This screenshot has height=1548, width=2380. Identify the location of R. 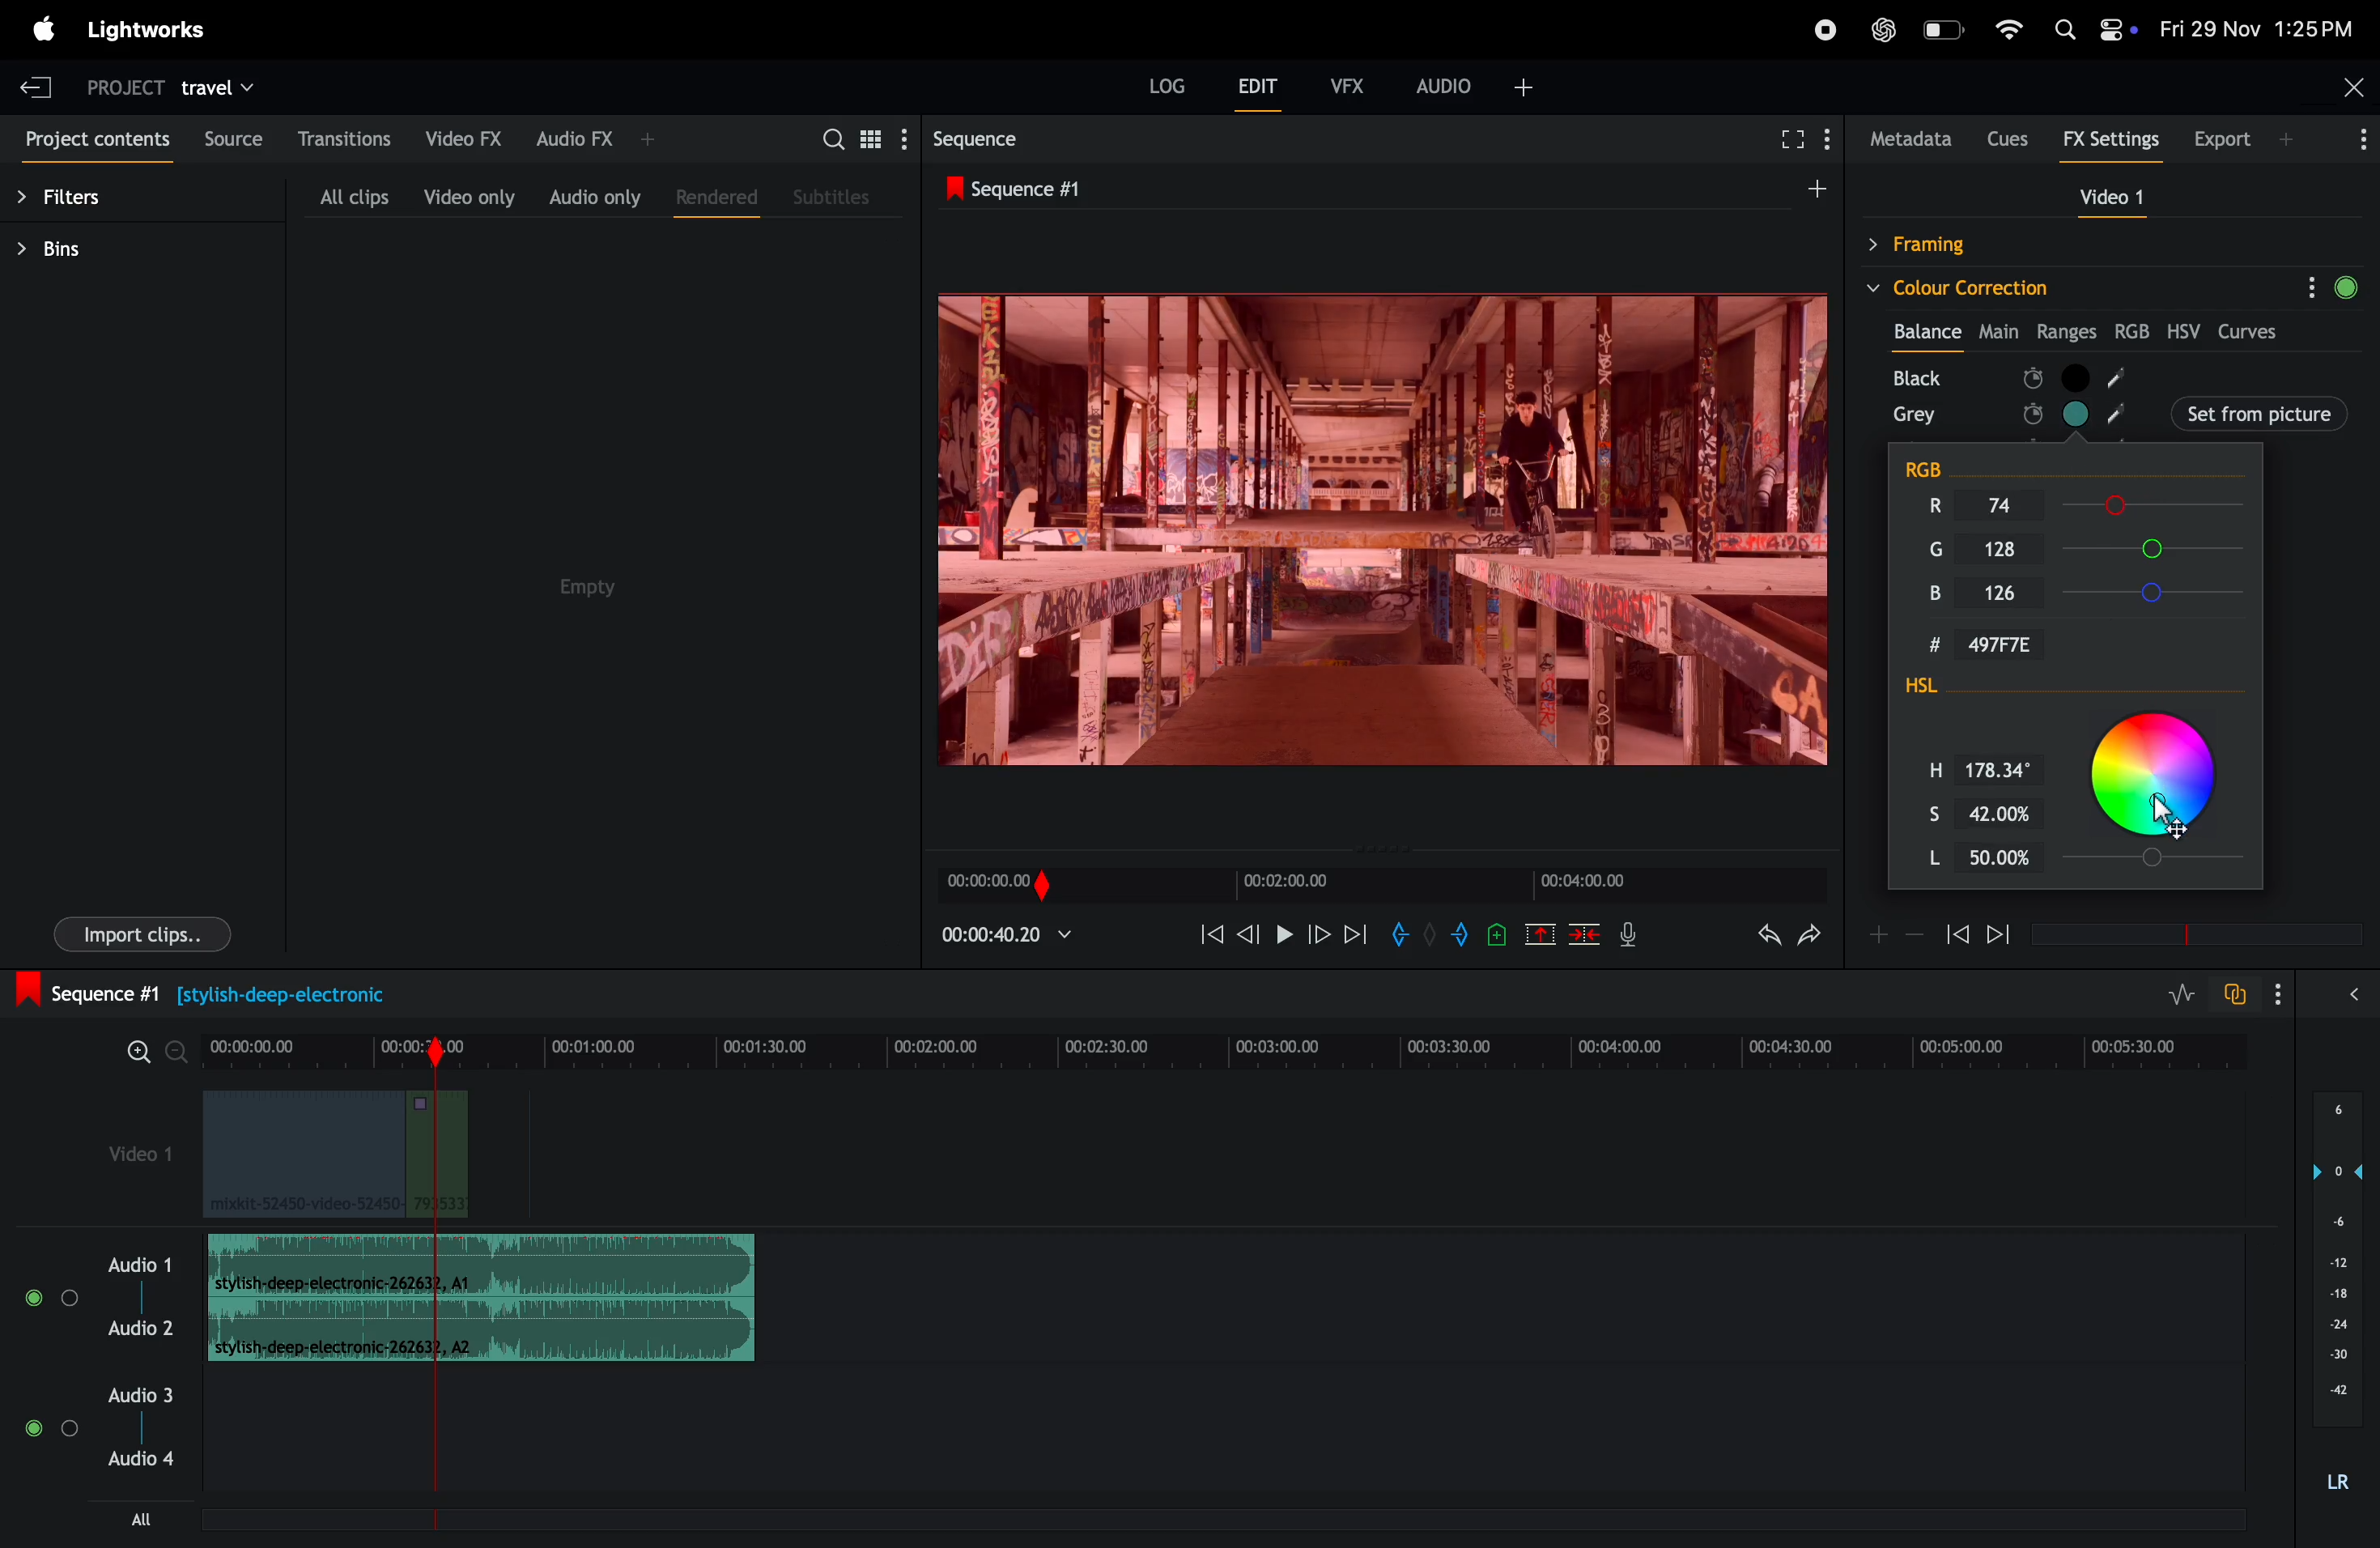
(1927, 504).